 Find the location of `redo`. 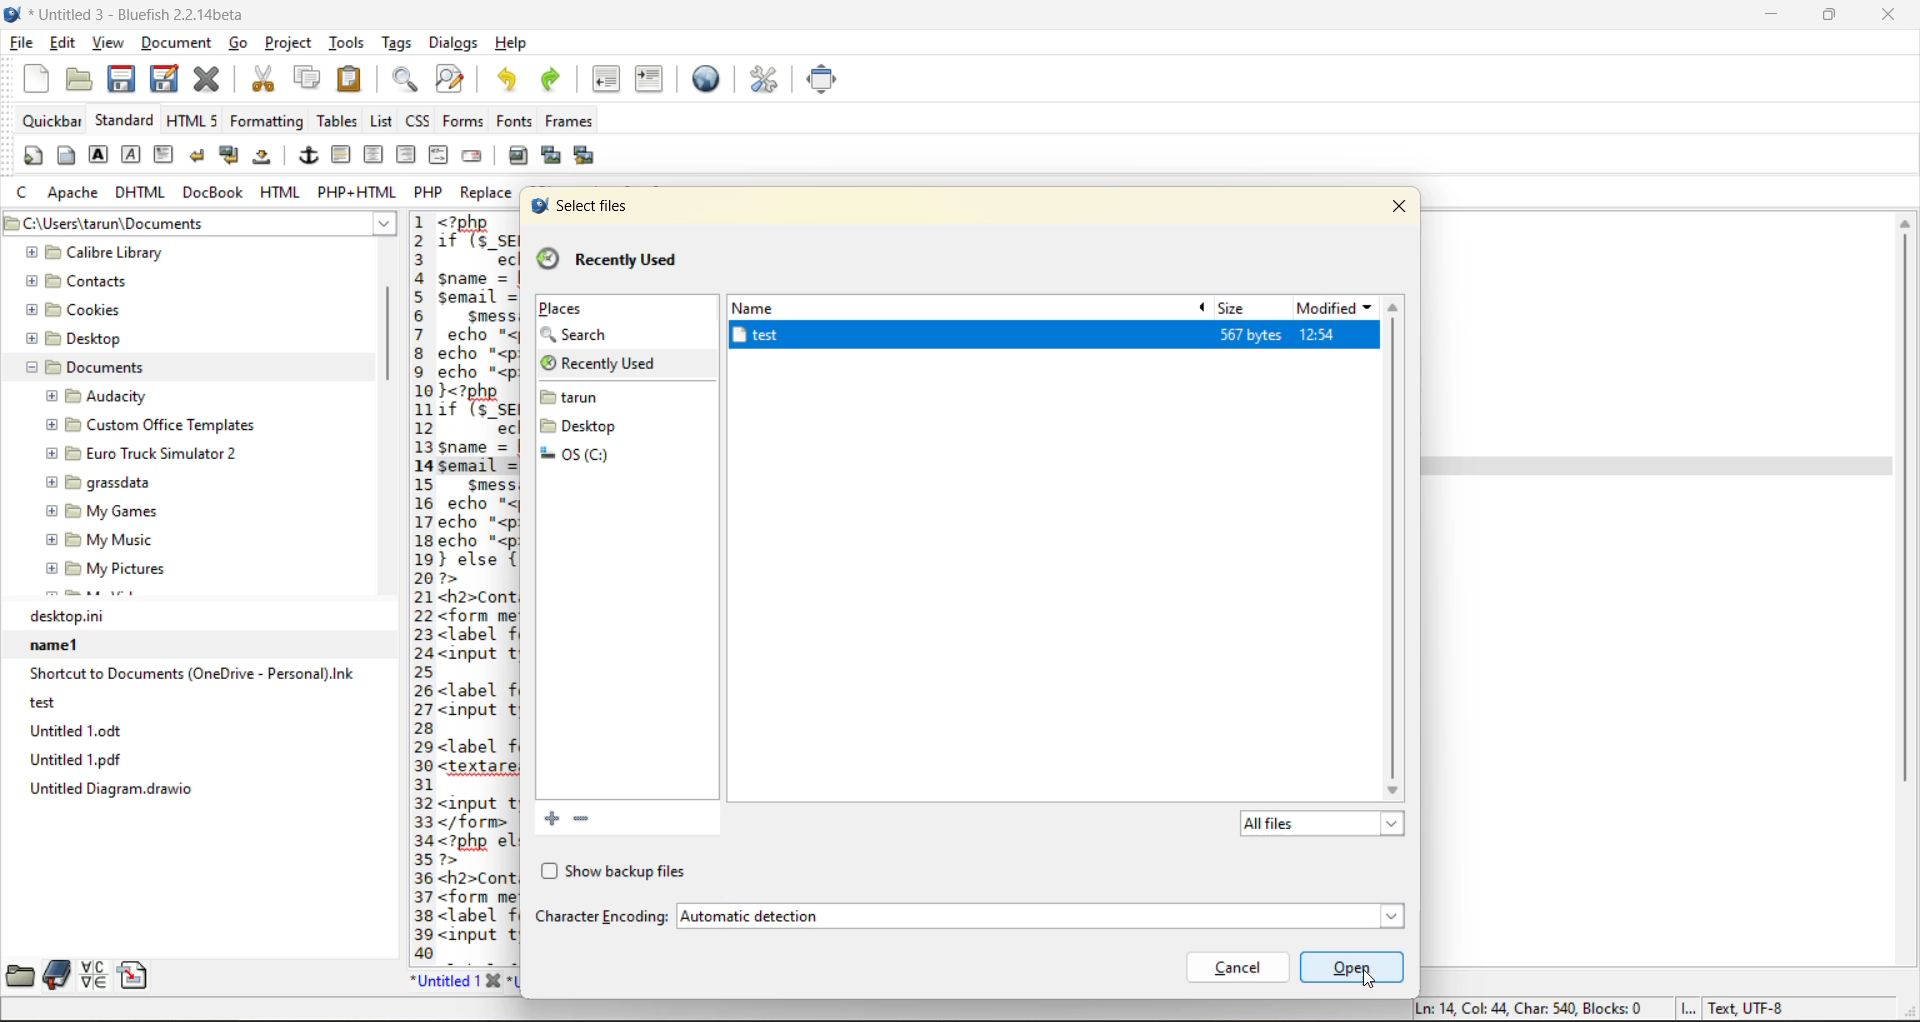

redo is located at coordinates (555, 79).